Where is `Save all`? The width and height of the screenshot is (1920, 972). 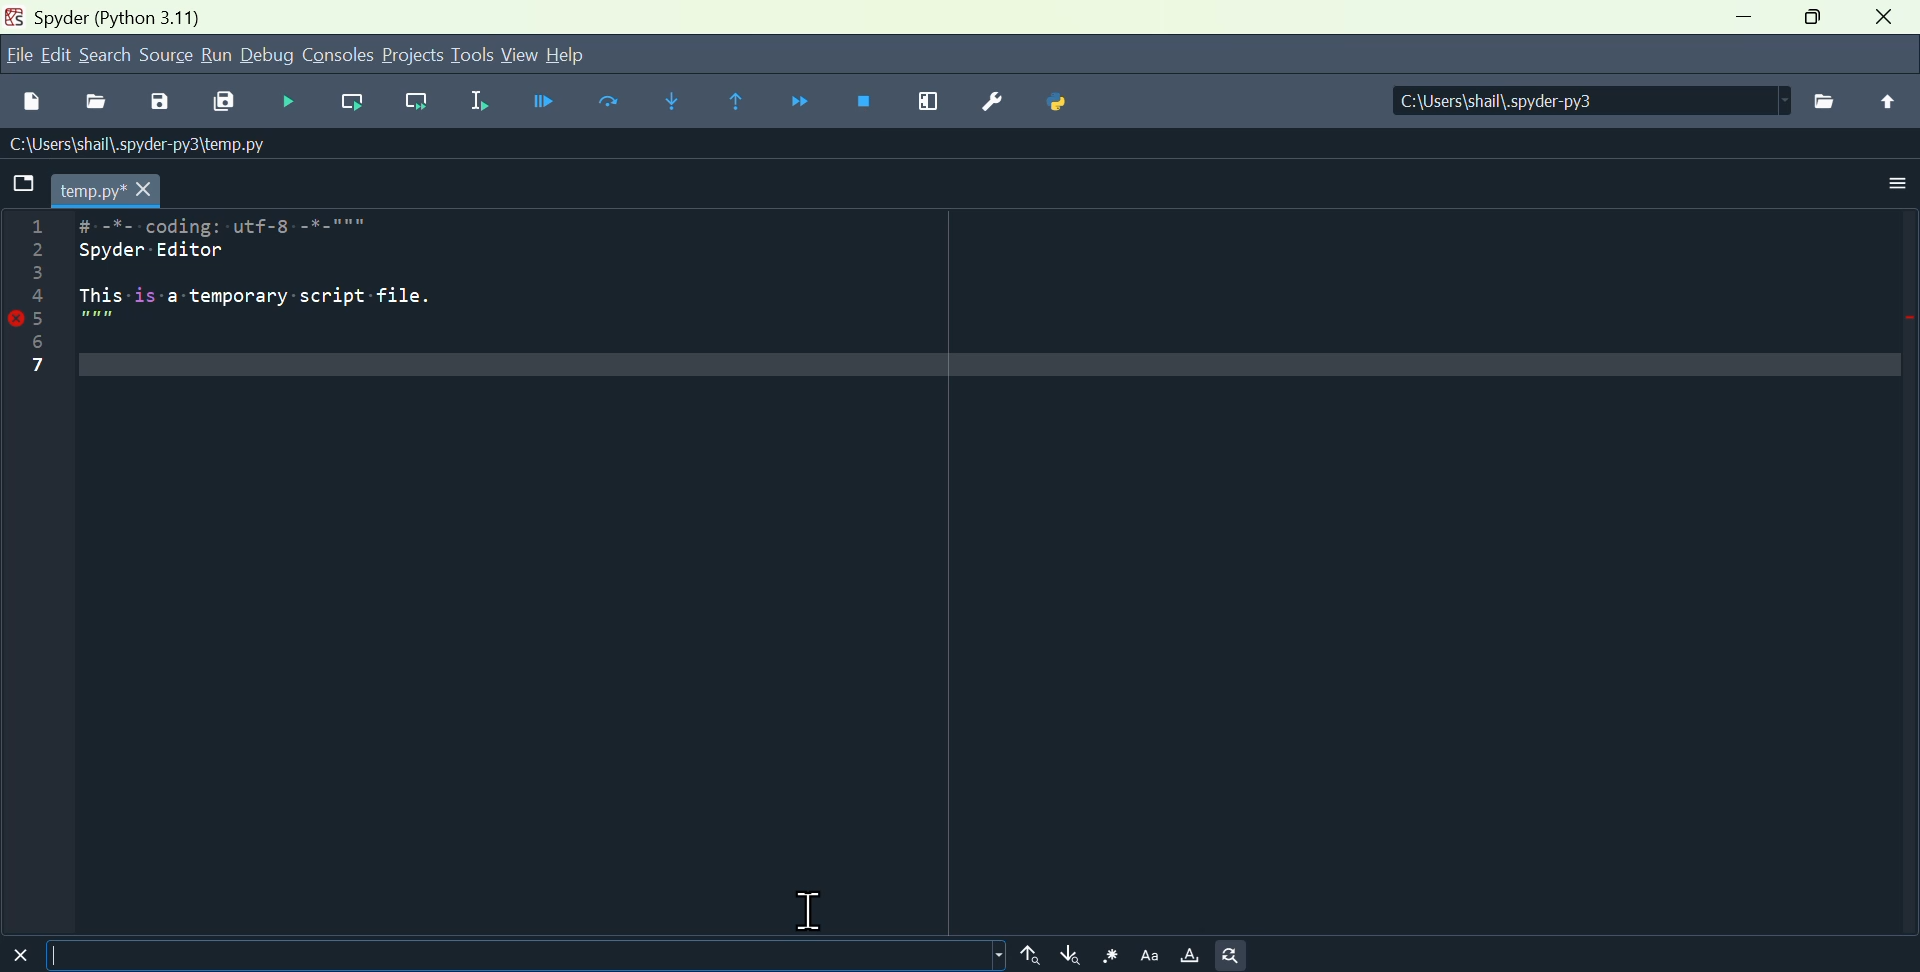 Save all is located at coordinates (230, 103).